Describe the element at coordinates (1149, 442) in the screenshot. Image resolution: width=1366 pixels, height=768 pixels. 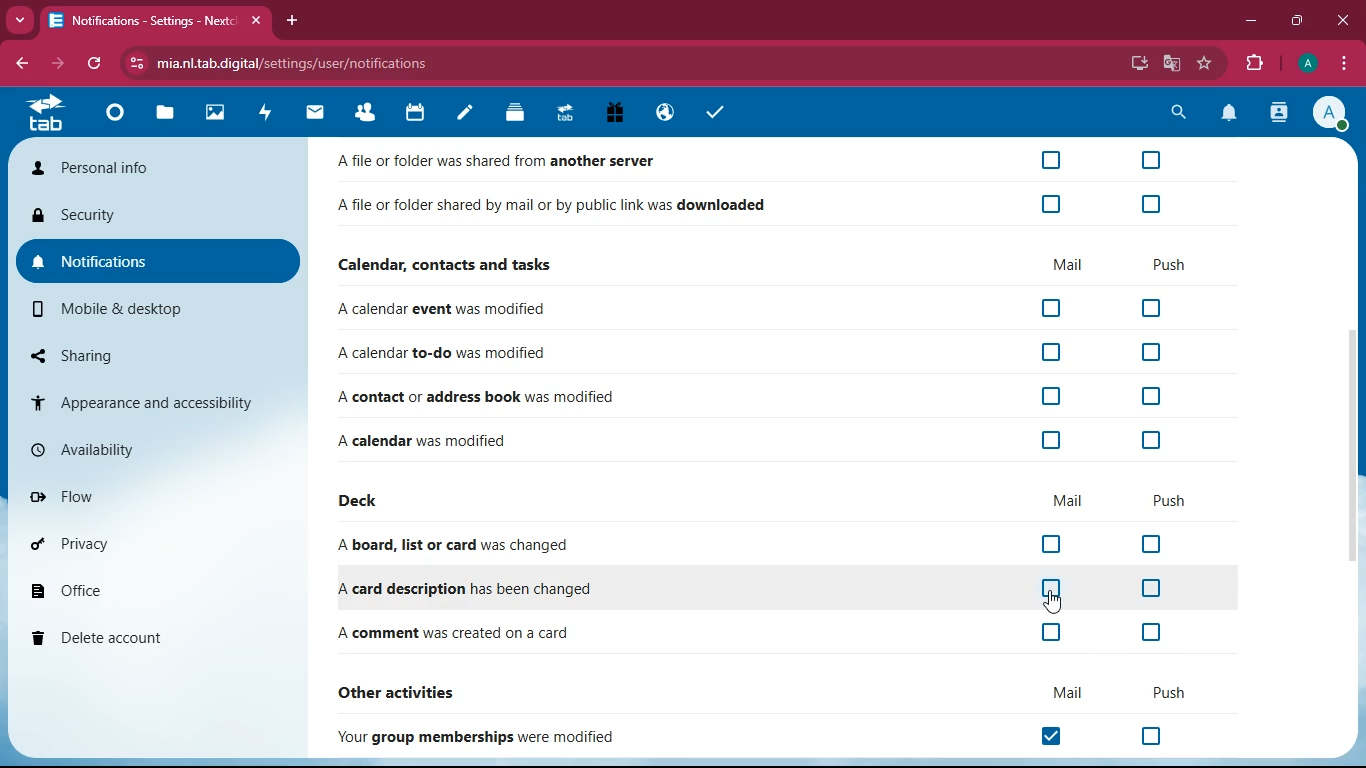
I see `off` at that location.